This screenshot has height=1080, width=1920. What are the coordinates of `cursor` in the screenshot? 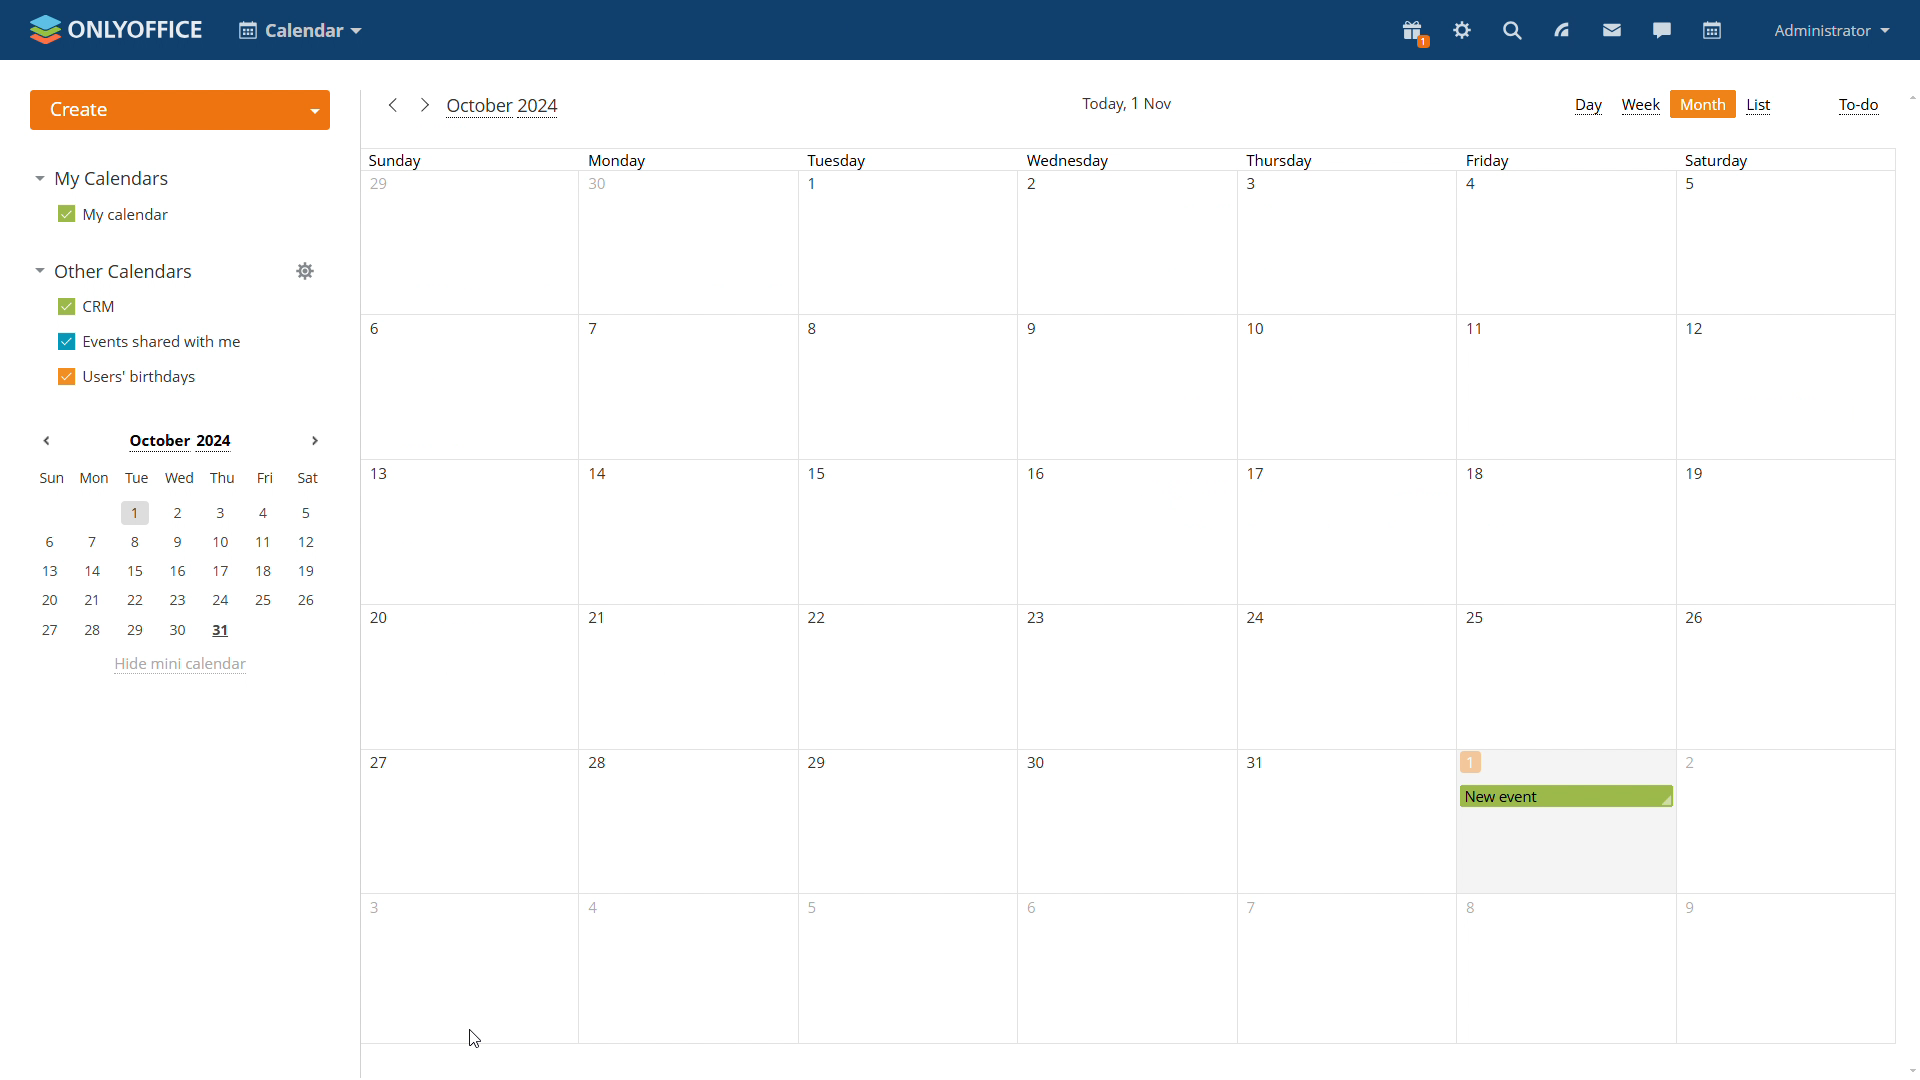 It's located at (474, 1038).